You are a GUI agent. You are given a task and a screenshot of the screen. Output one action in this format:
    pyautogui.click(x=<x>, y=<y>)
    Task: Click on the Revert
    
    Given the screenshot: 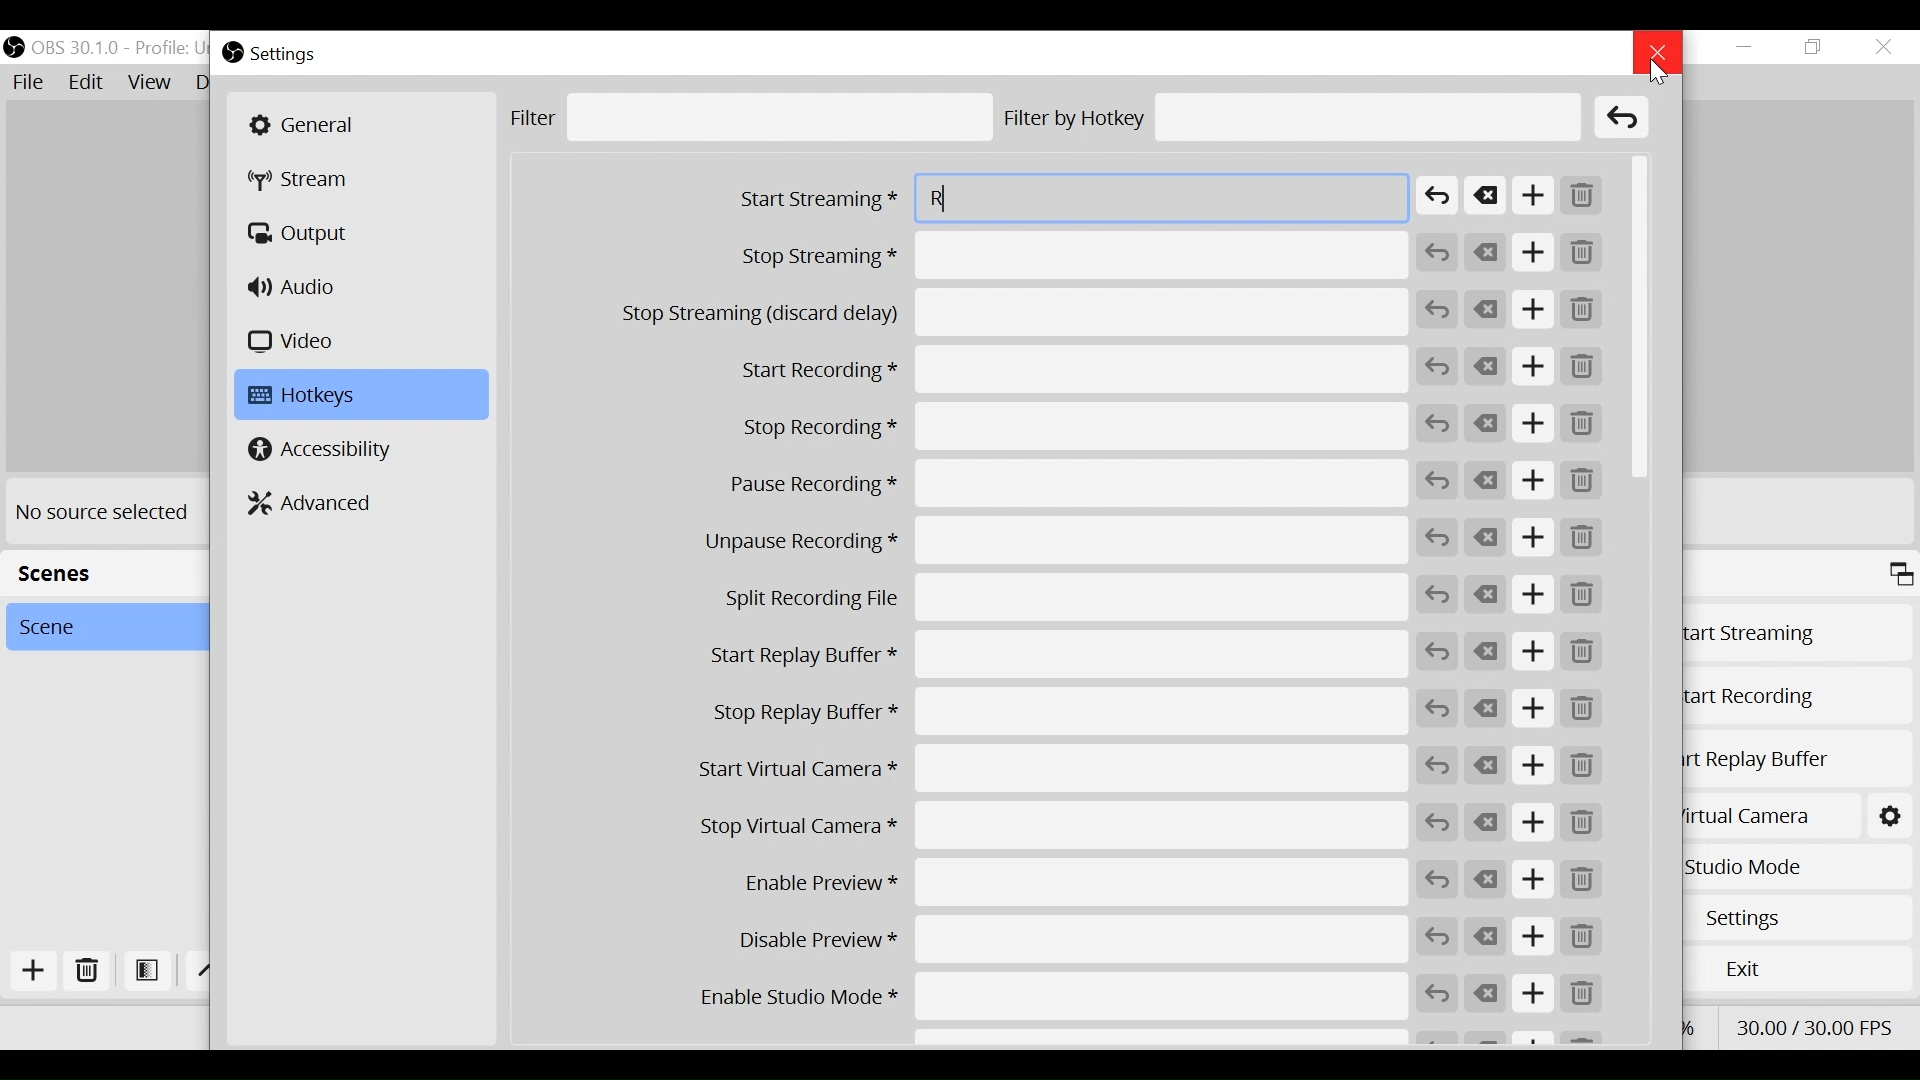 What is the action you would take?
    pyautogui.click(x=1437, y=310)
    